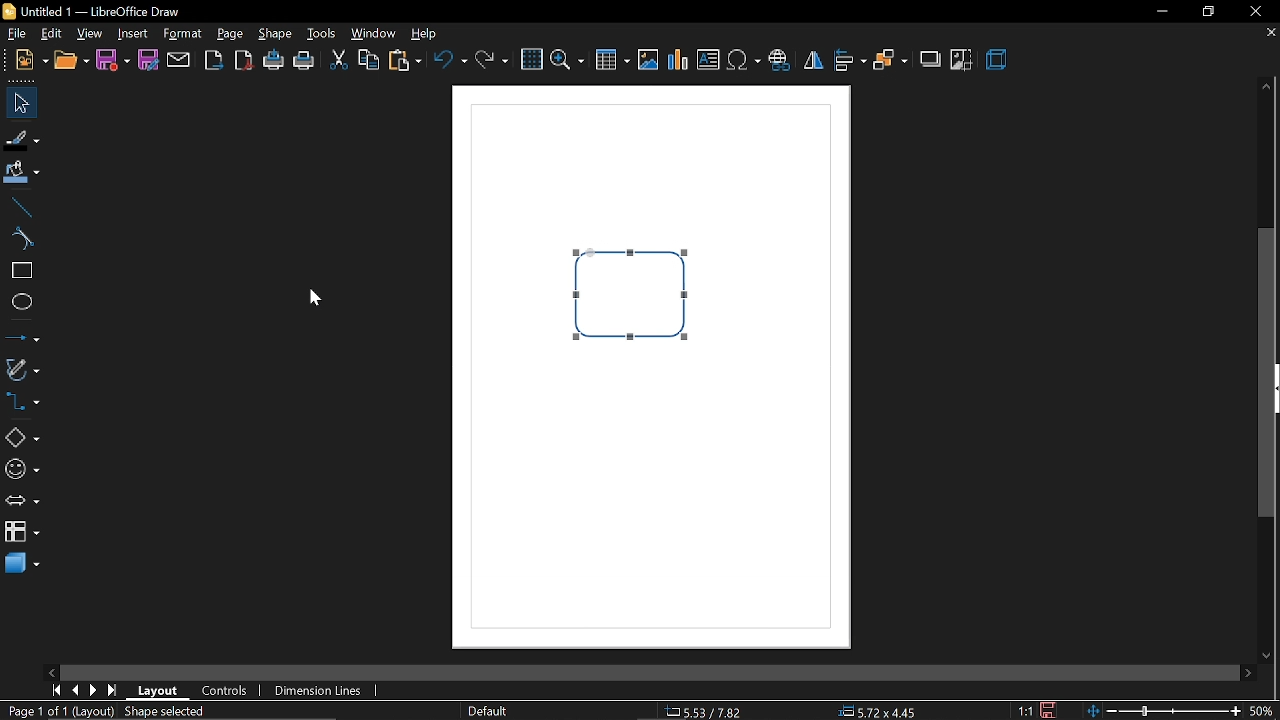  Describe the element at coordinates (22, 138) in the screenshot. I see `fill line` at that location.